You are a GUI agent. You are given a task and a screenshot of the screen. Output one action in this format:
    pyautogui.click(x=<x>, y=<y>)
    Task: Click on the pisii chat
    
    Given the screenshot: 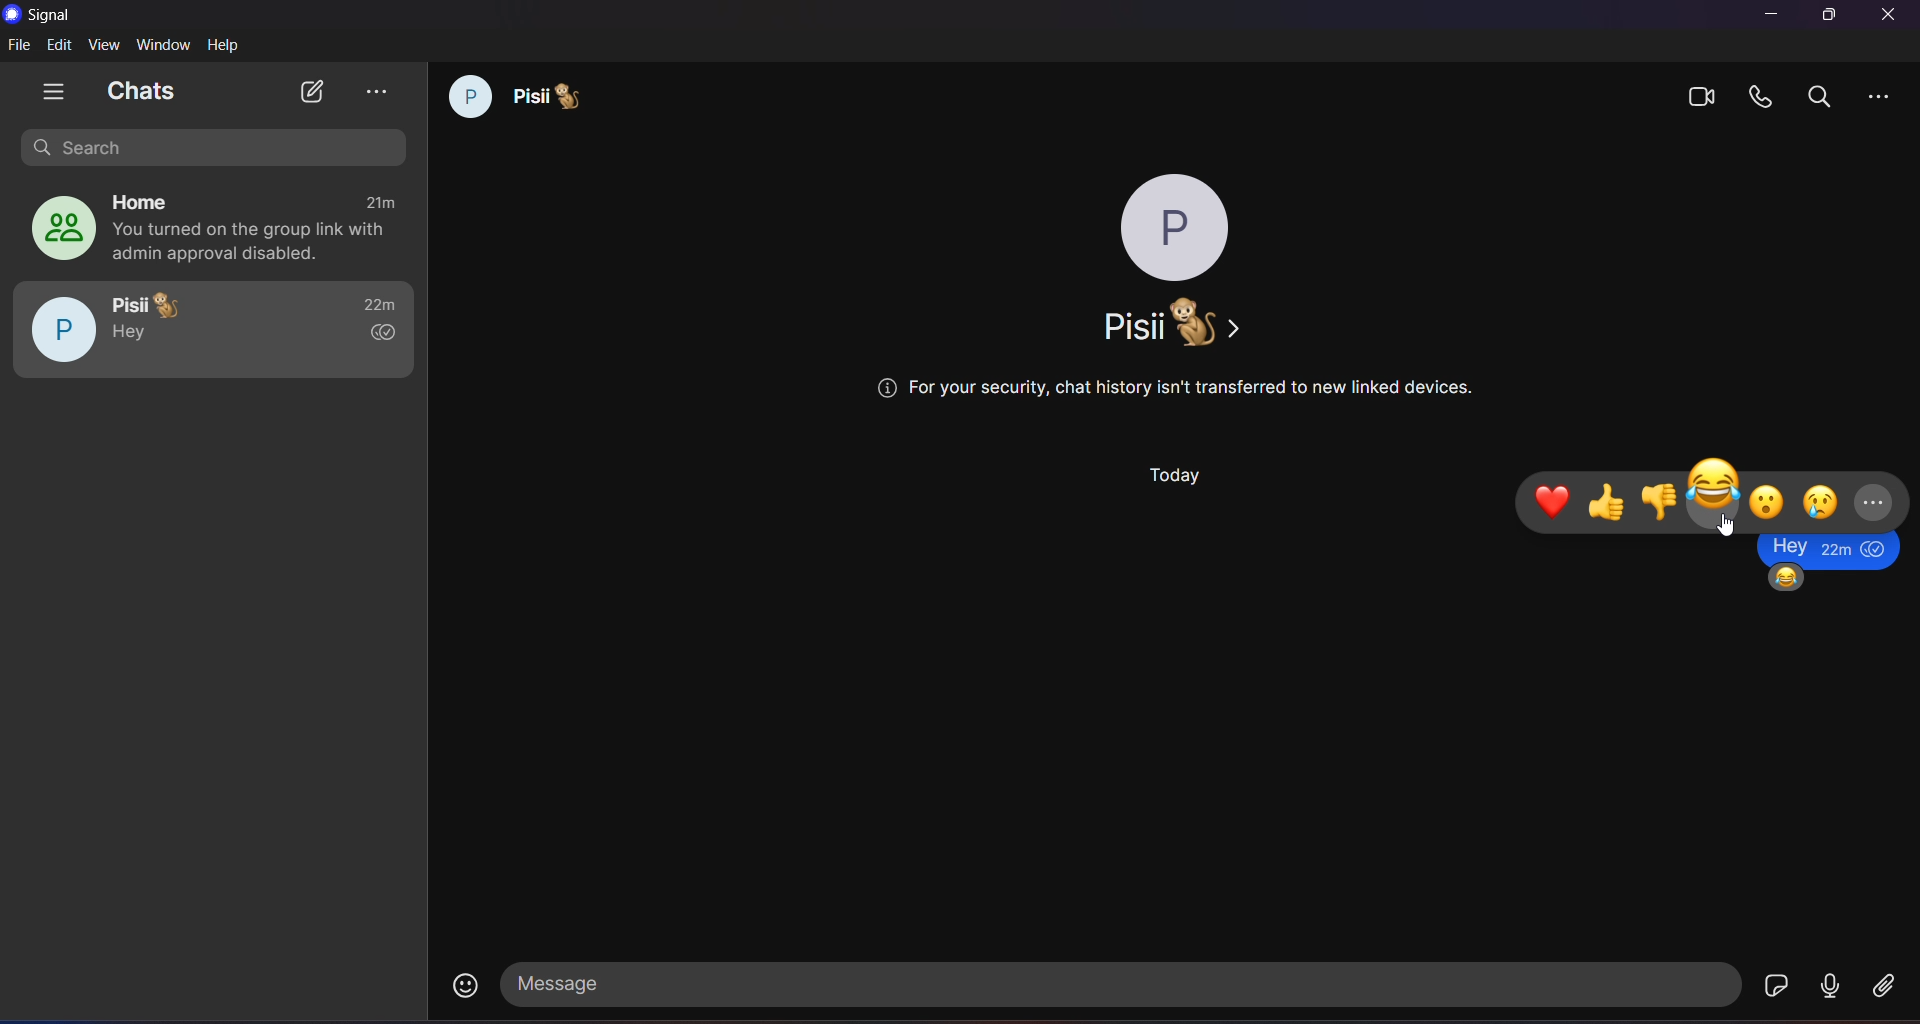 What is the action you would take?
    pyautogui.click(x=214, y=331)
    